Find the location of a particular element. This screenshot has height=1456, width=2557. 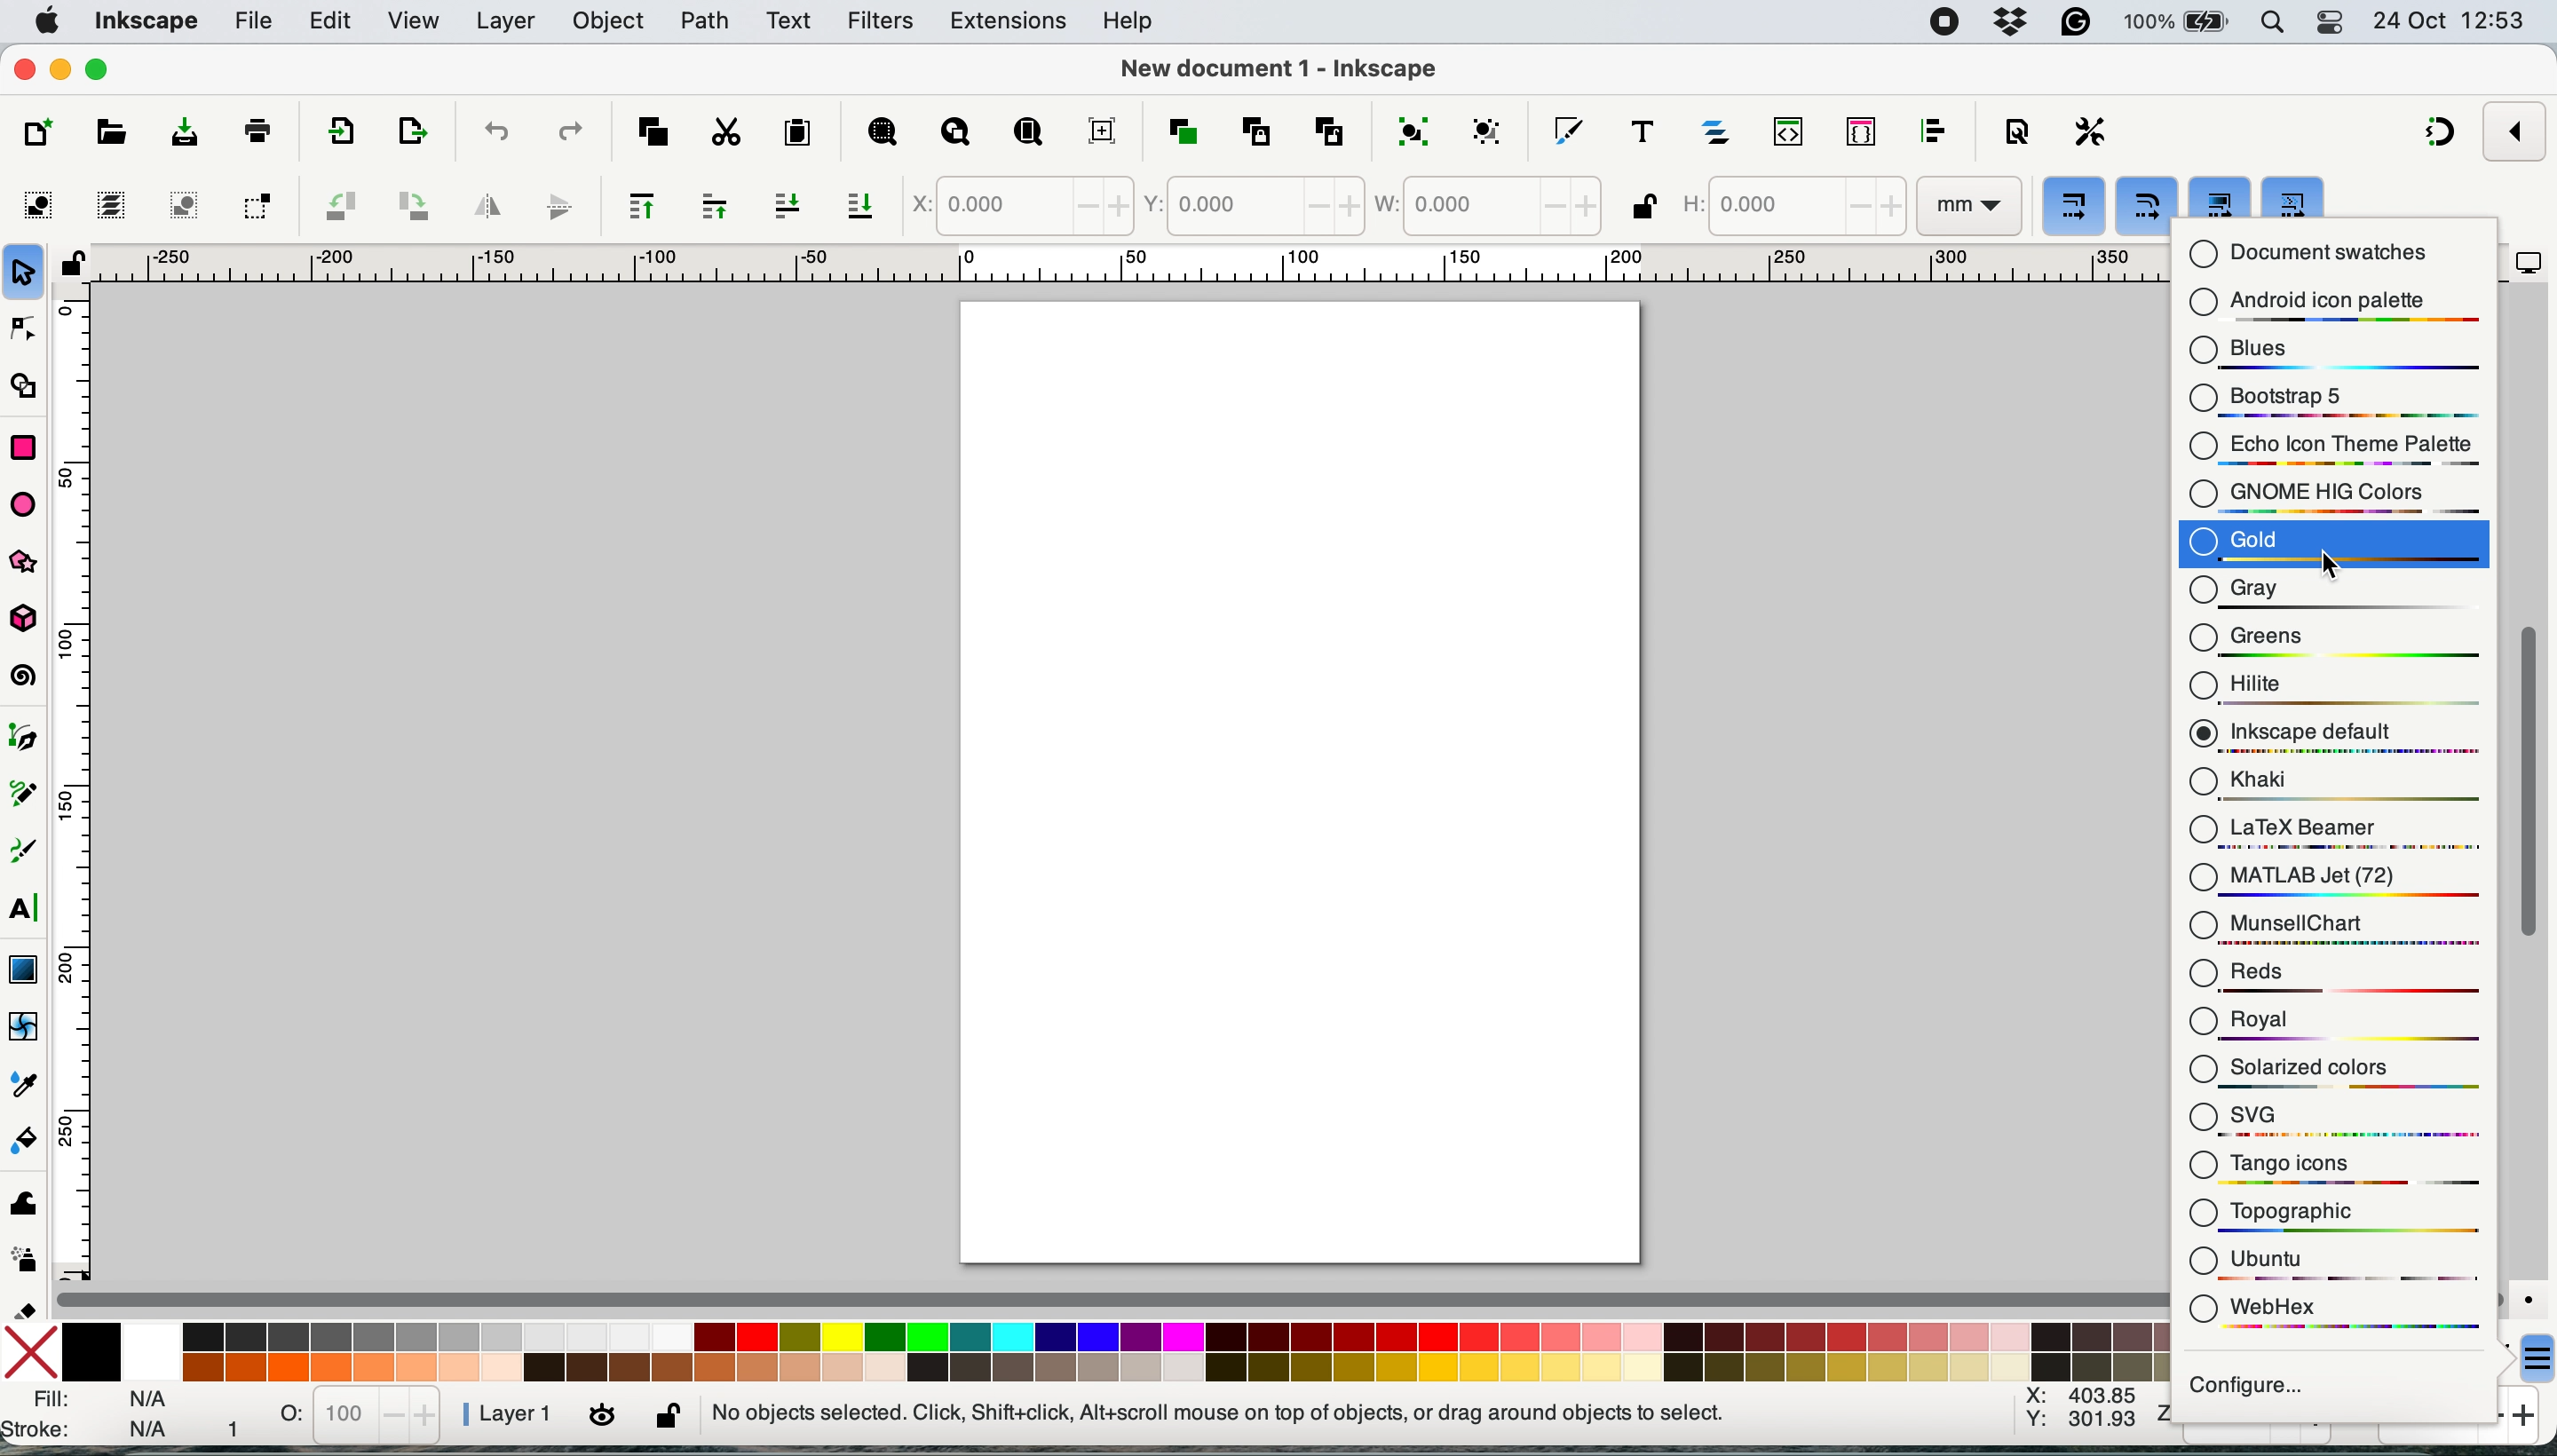

text and font is located at coordinates (1642, 129).